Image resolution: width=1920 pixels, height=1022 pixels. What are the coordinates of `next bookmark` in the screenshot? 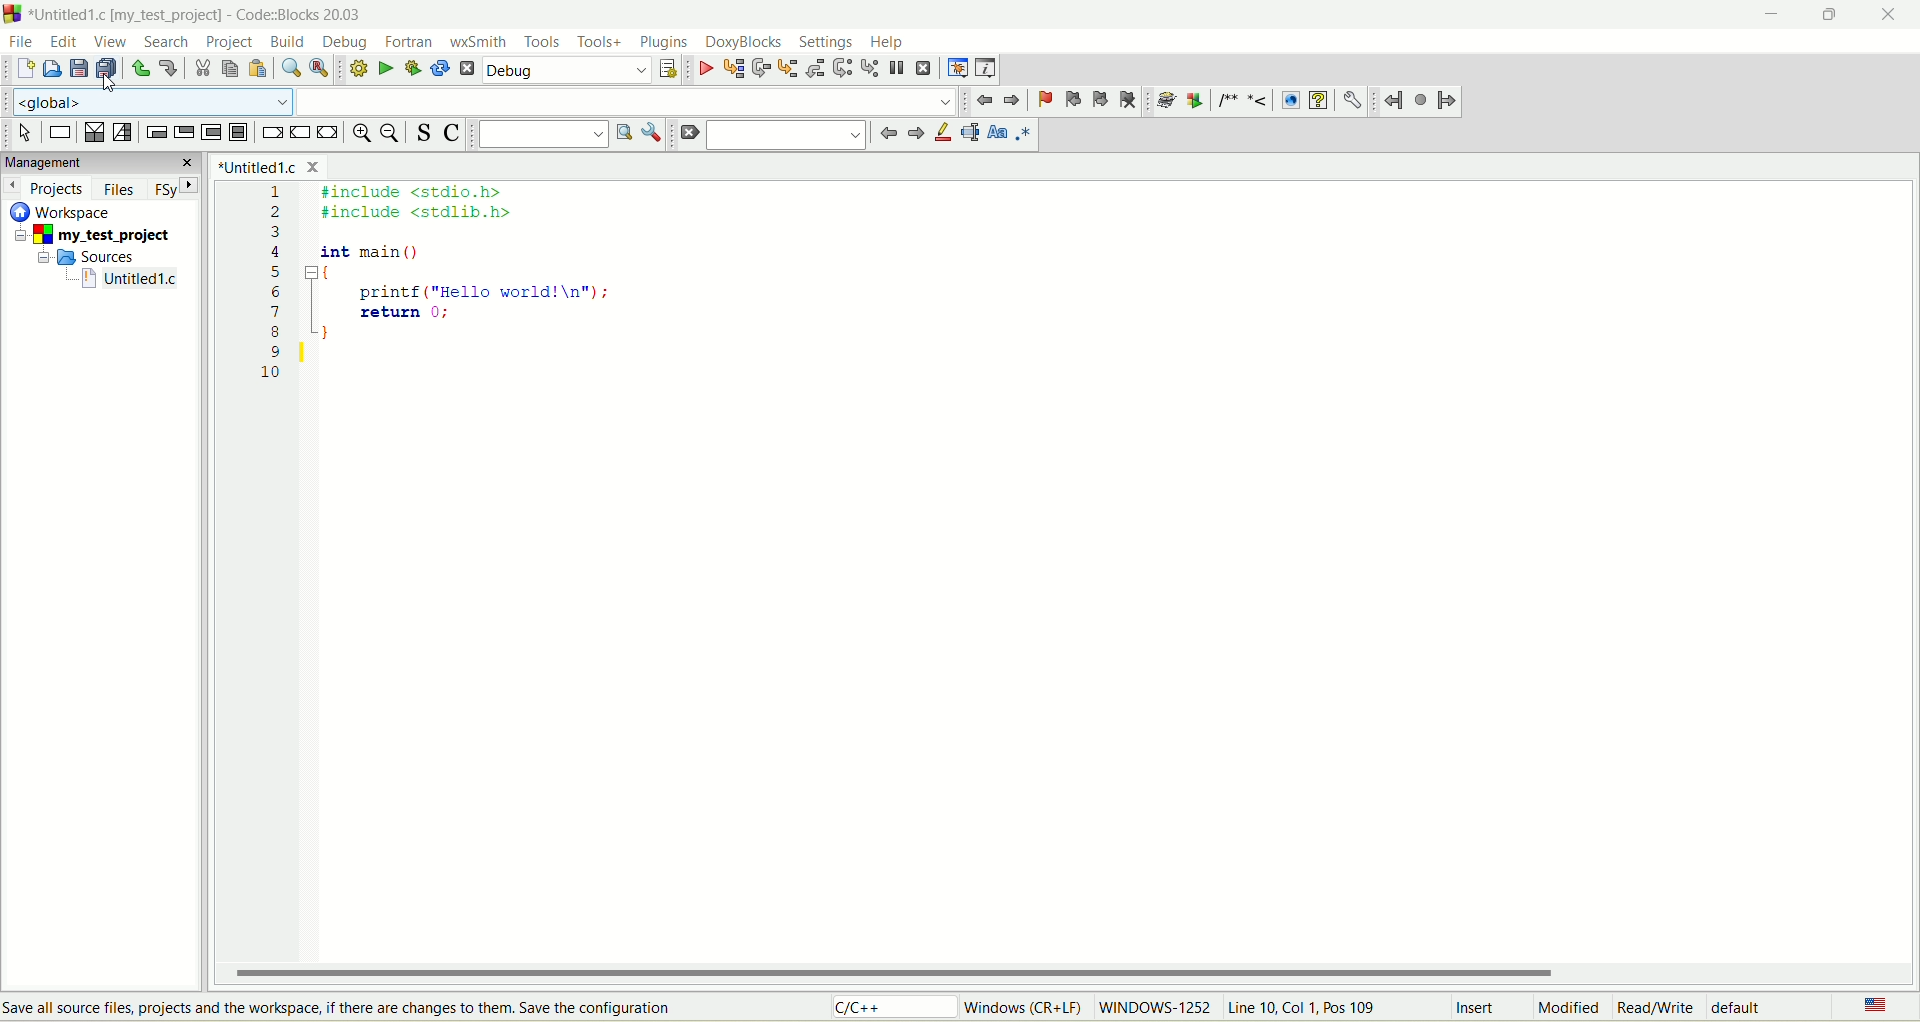 It's located at (1102, 101).